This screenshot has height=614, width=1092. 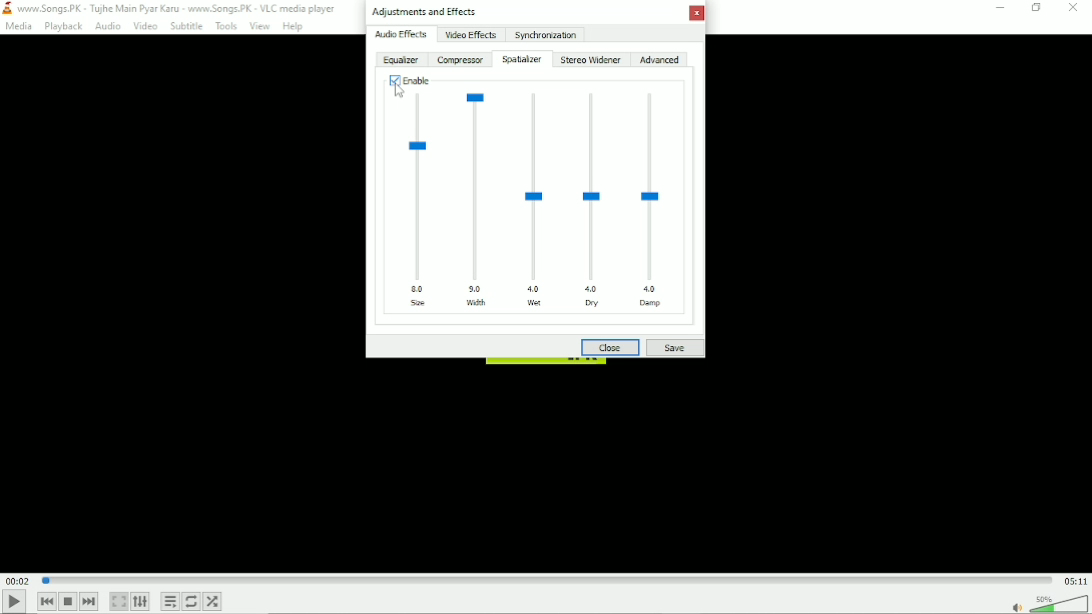 I want to click on Tools, so click(x=226, y=26).